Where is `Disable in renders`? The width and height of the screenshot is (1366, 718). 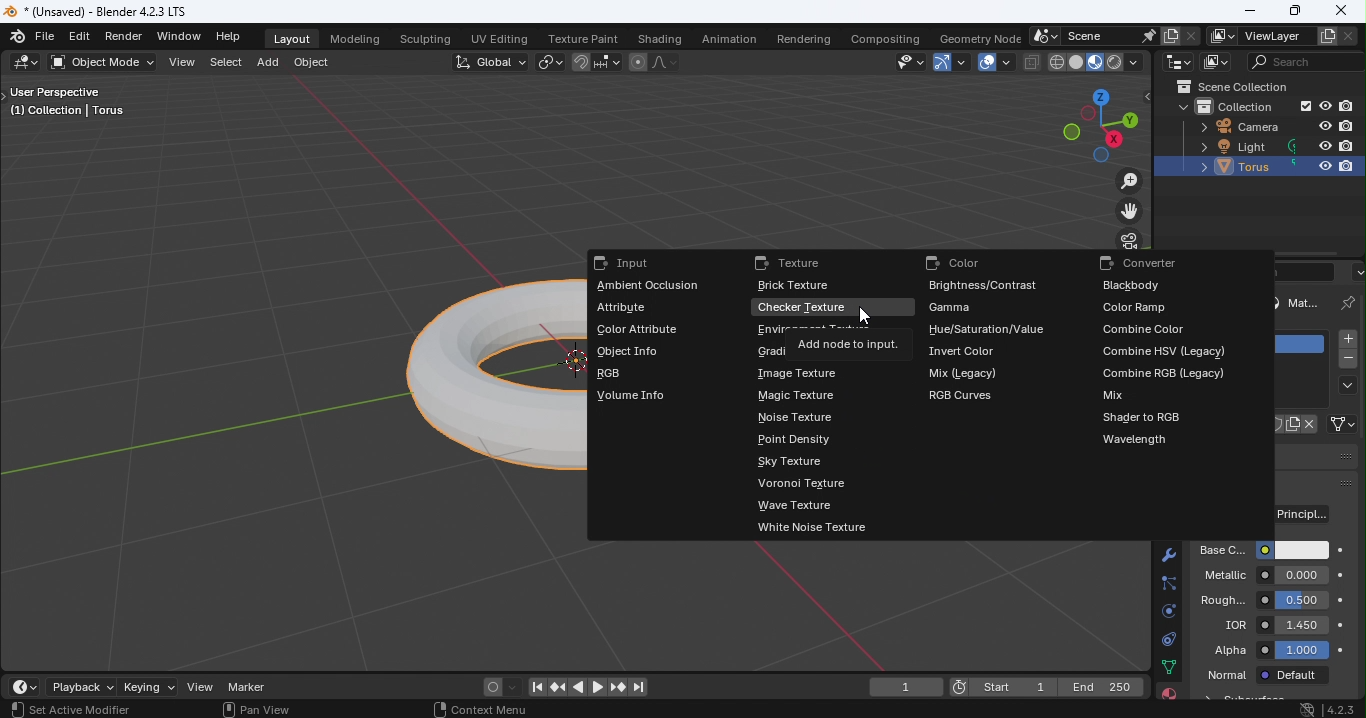 Disable in renders is located at coordinates (1348, 146).